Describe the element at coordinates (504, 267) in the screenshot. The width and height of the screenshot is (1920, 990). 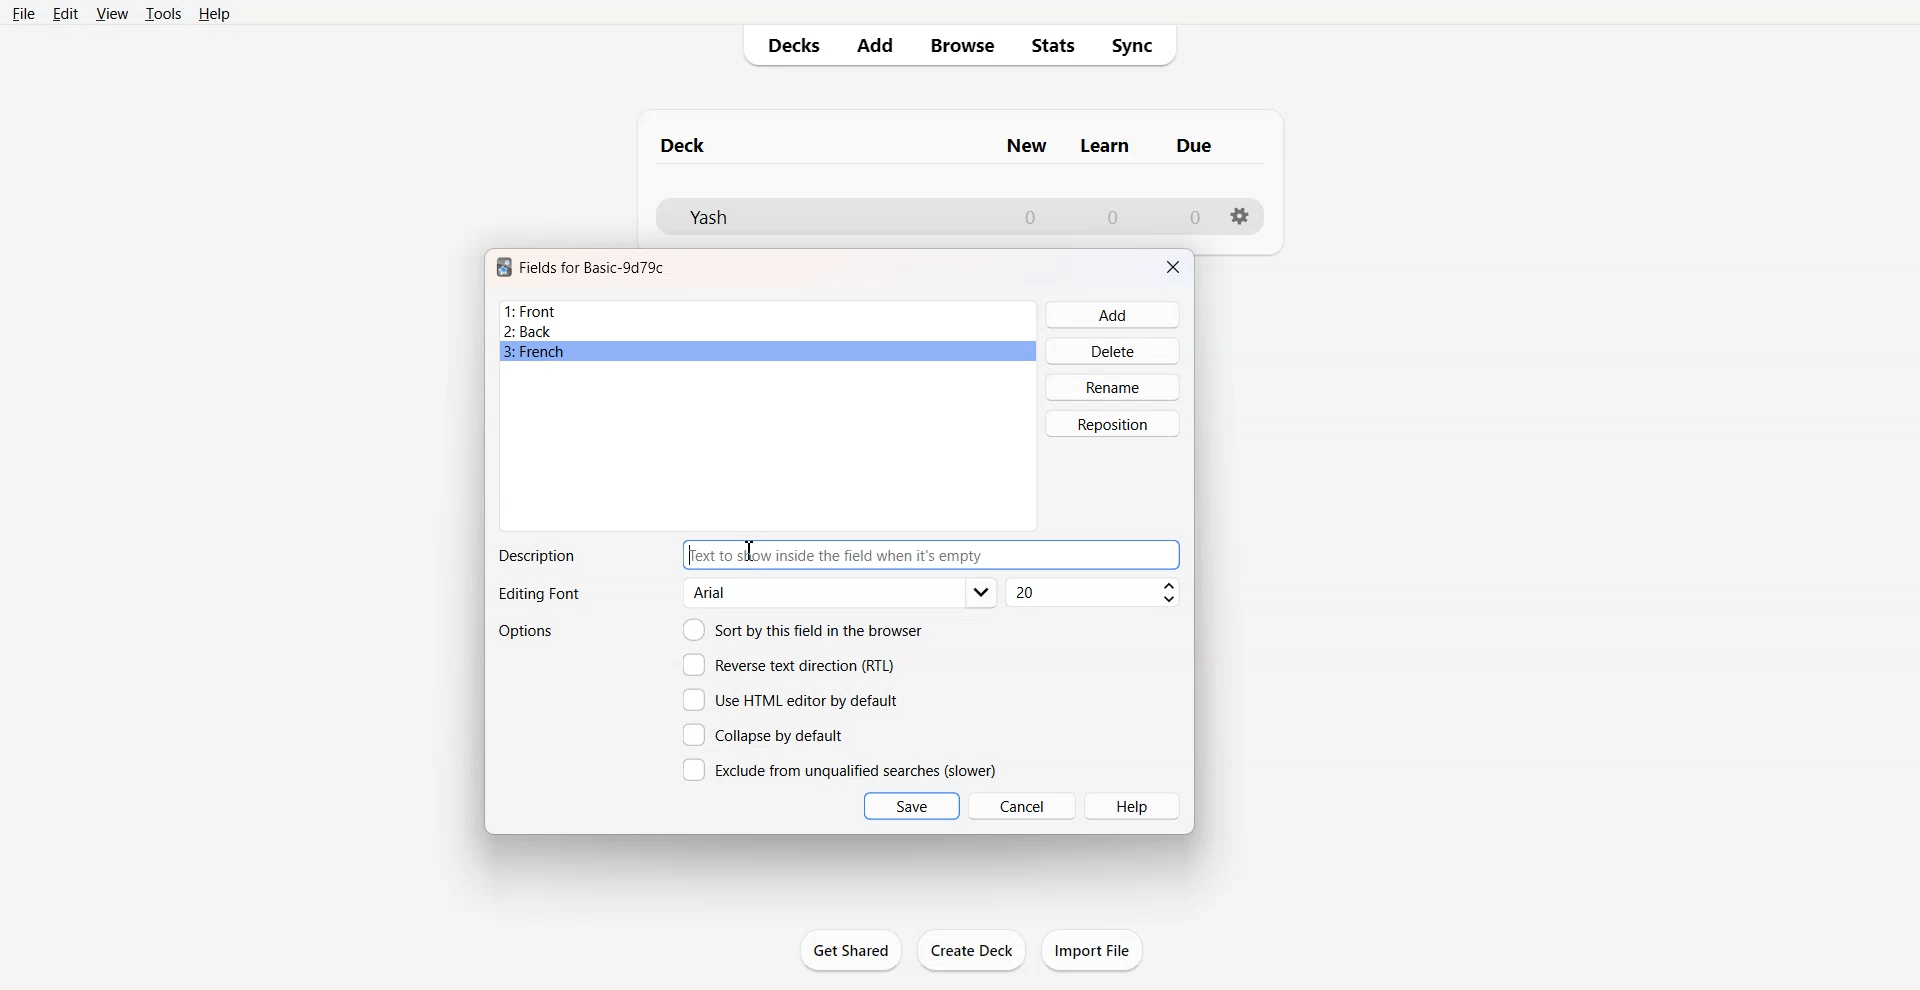
I see `Software logo` at that location.